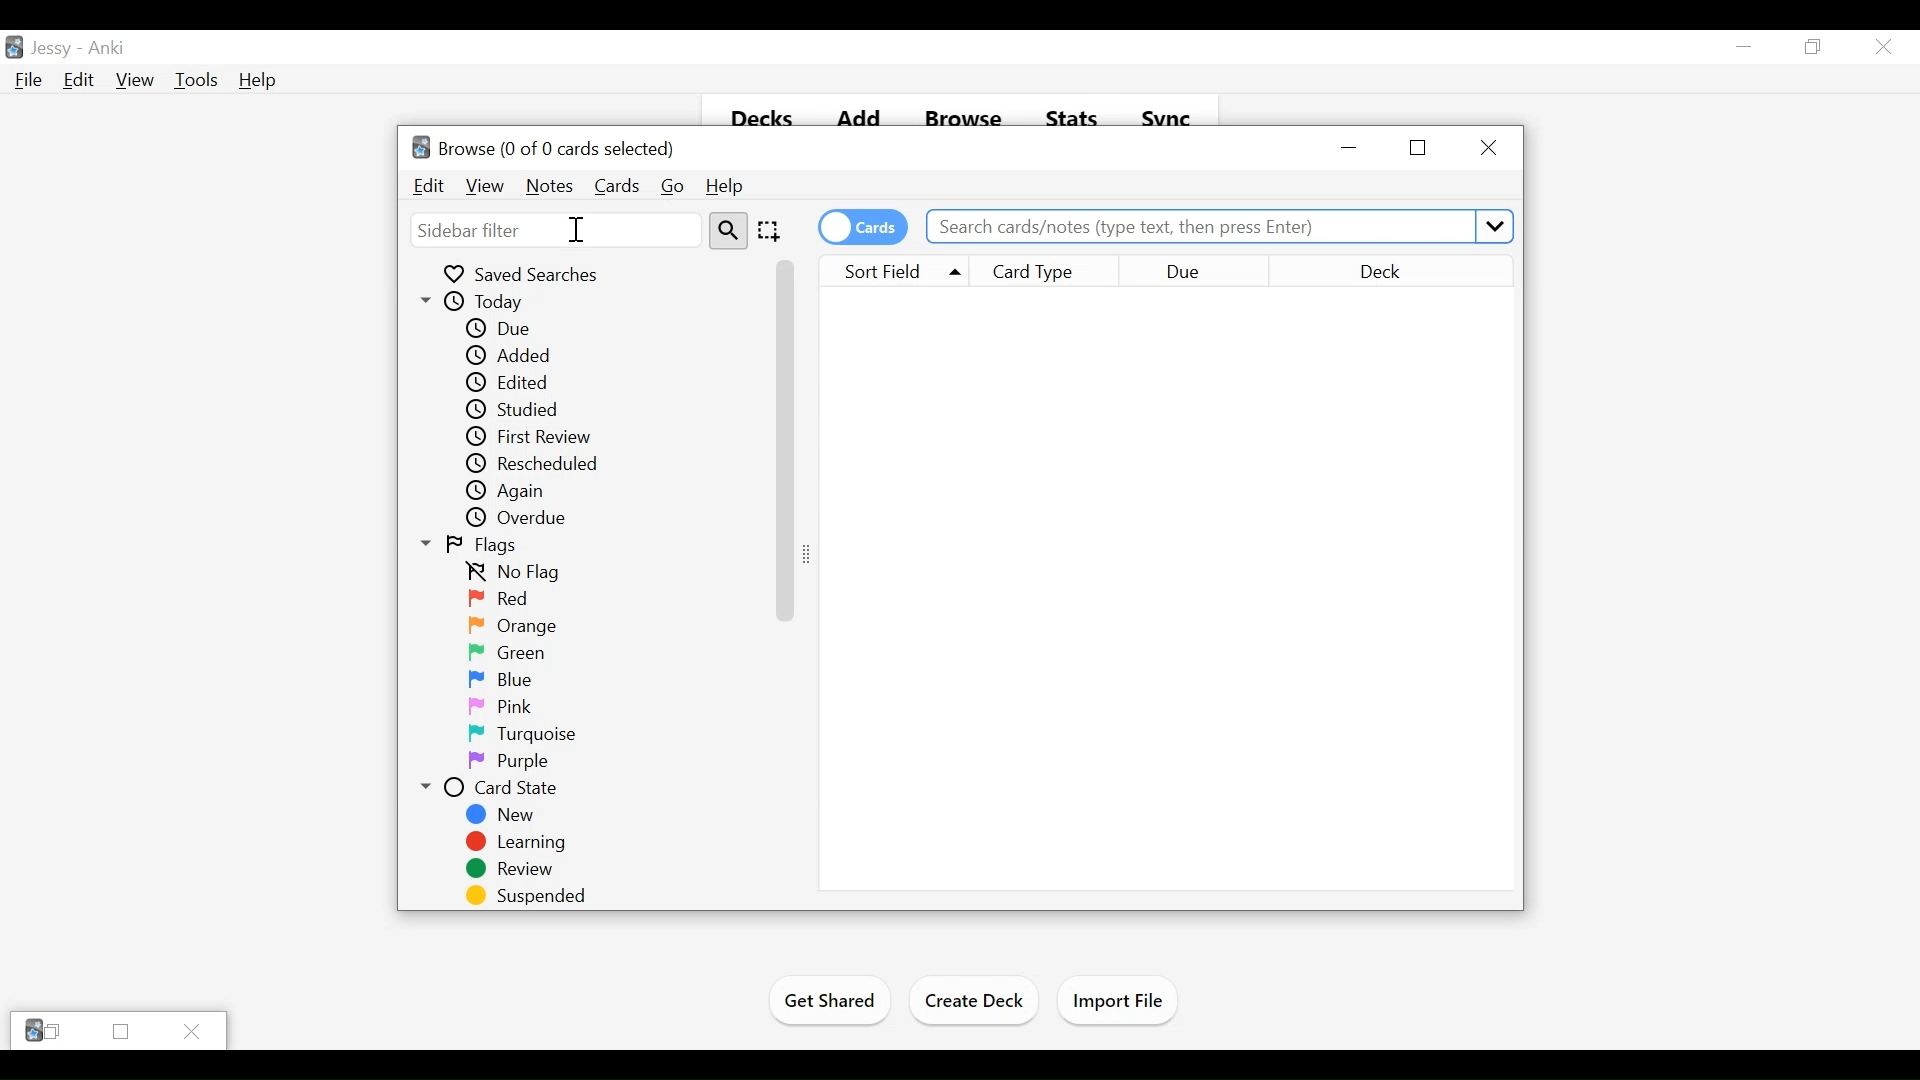  Describe the element at coordinates (483, 186) in the screenshot. I see `View` at that location.